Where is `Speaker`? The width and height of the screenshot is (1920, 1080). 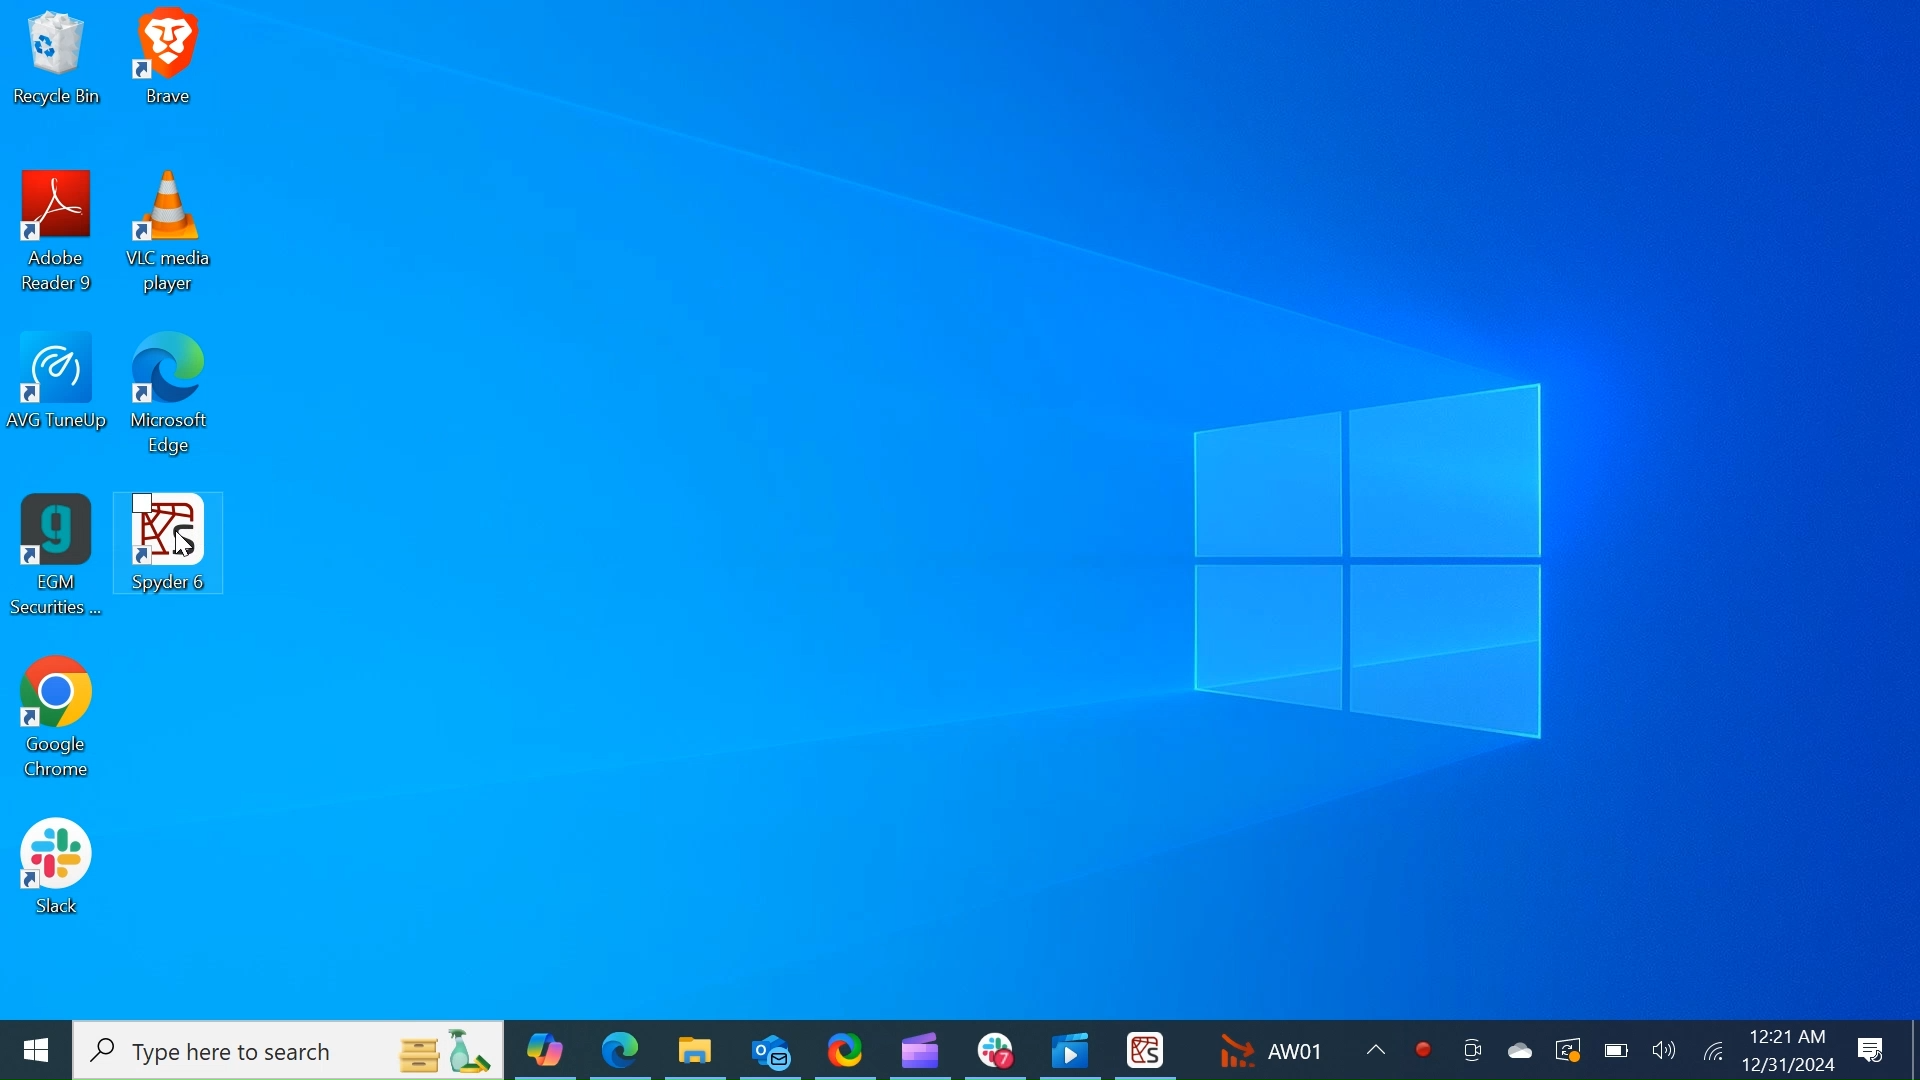
Speaker is located at coordinates (1664, 1048).